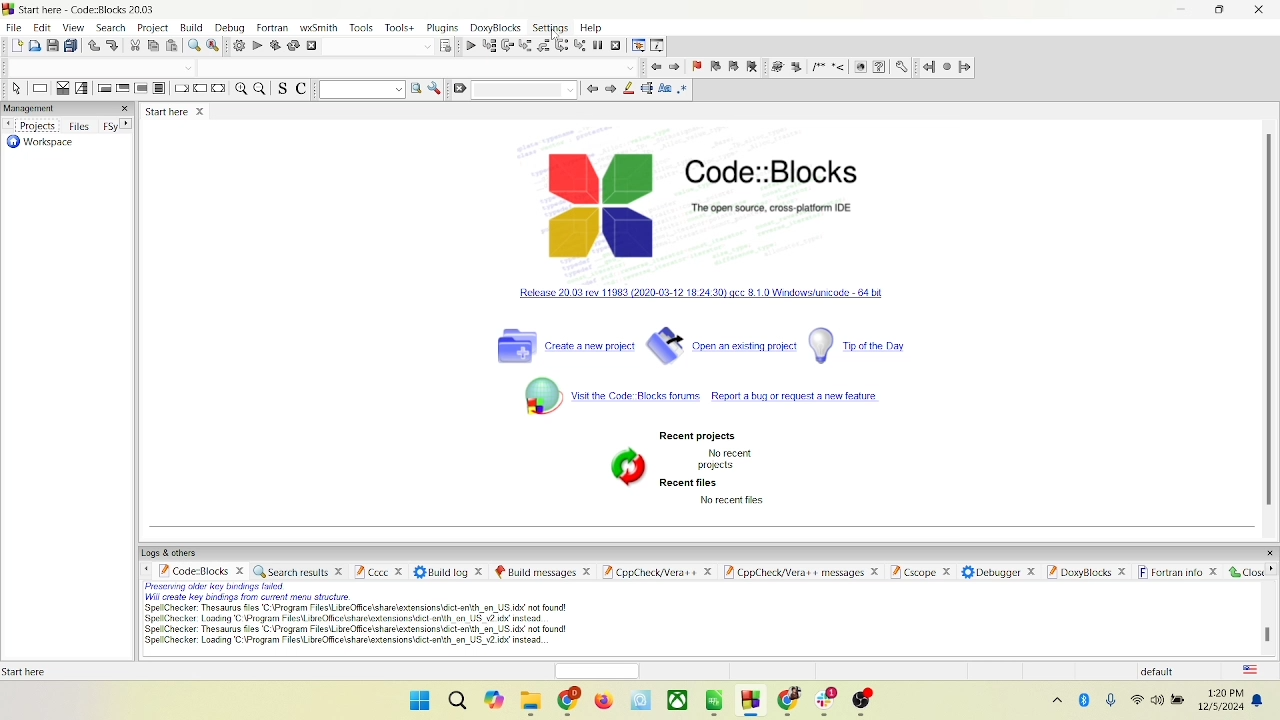 The height and width of the screenshot is (720, 1280). What do you see at coordinates (544, 46) in the screenshot?
I see `step out` at bounding box center [544, 46].